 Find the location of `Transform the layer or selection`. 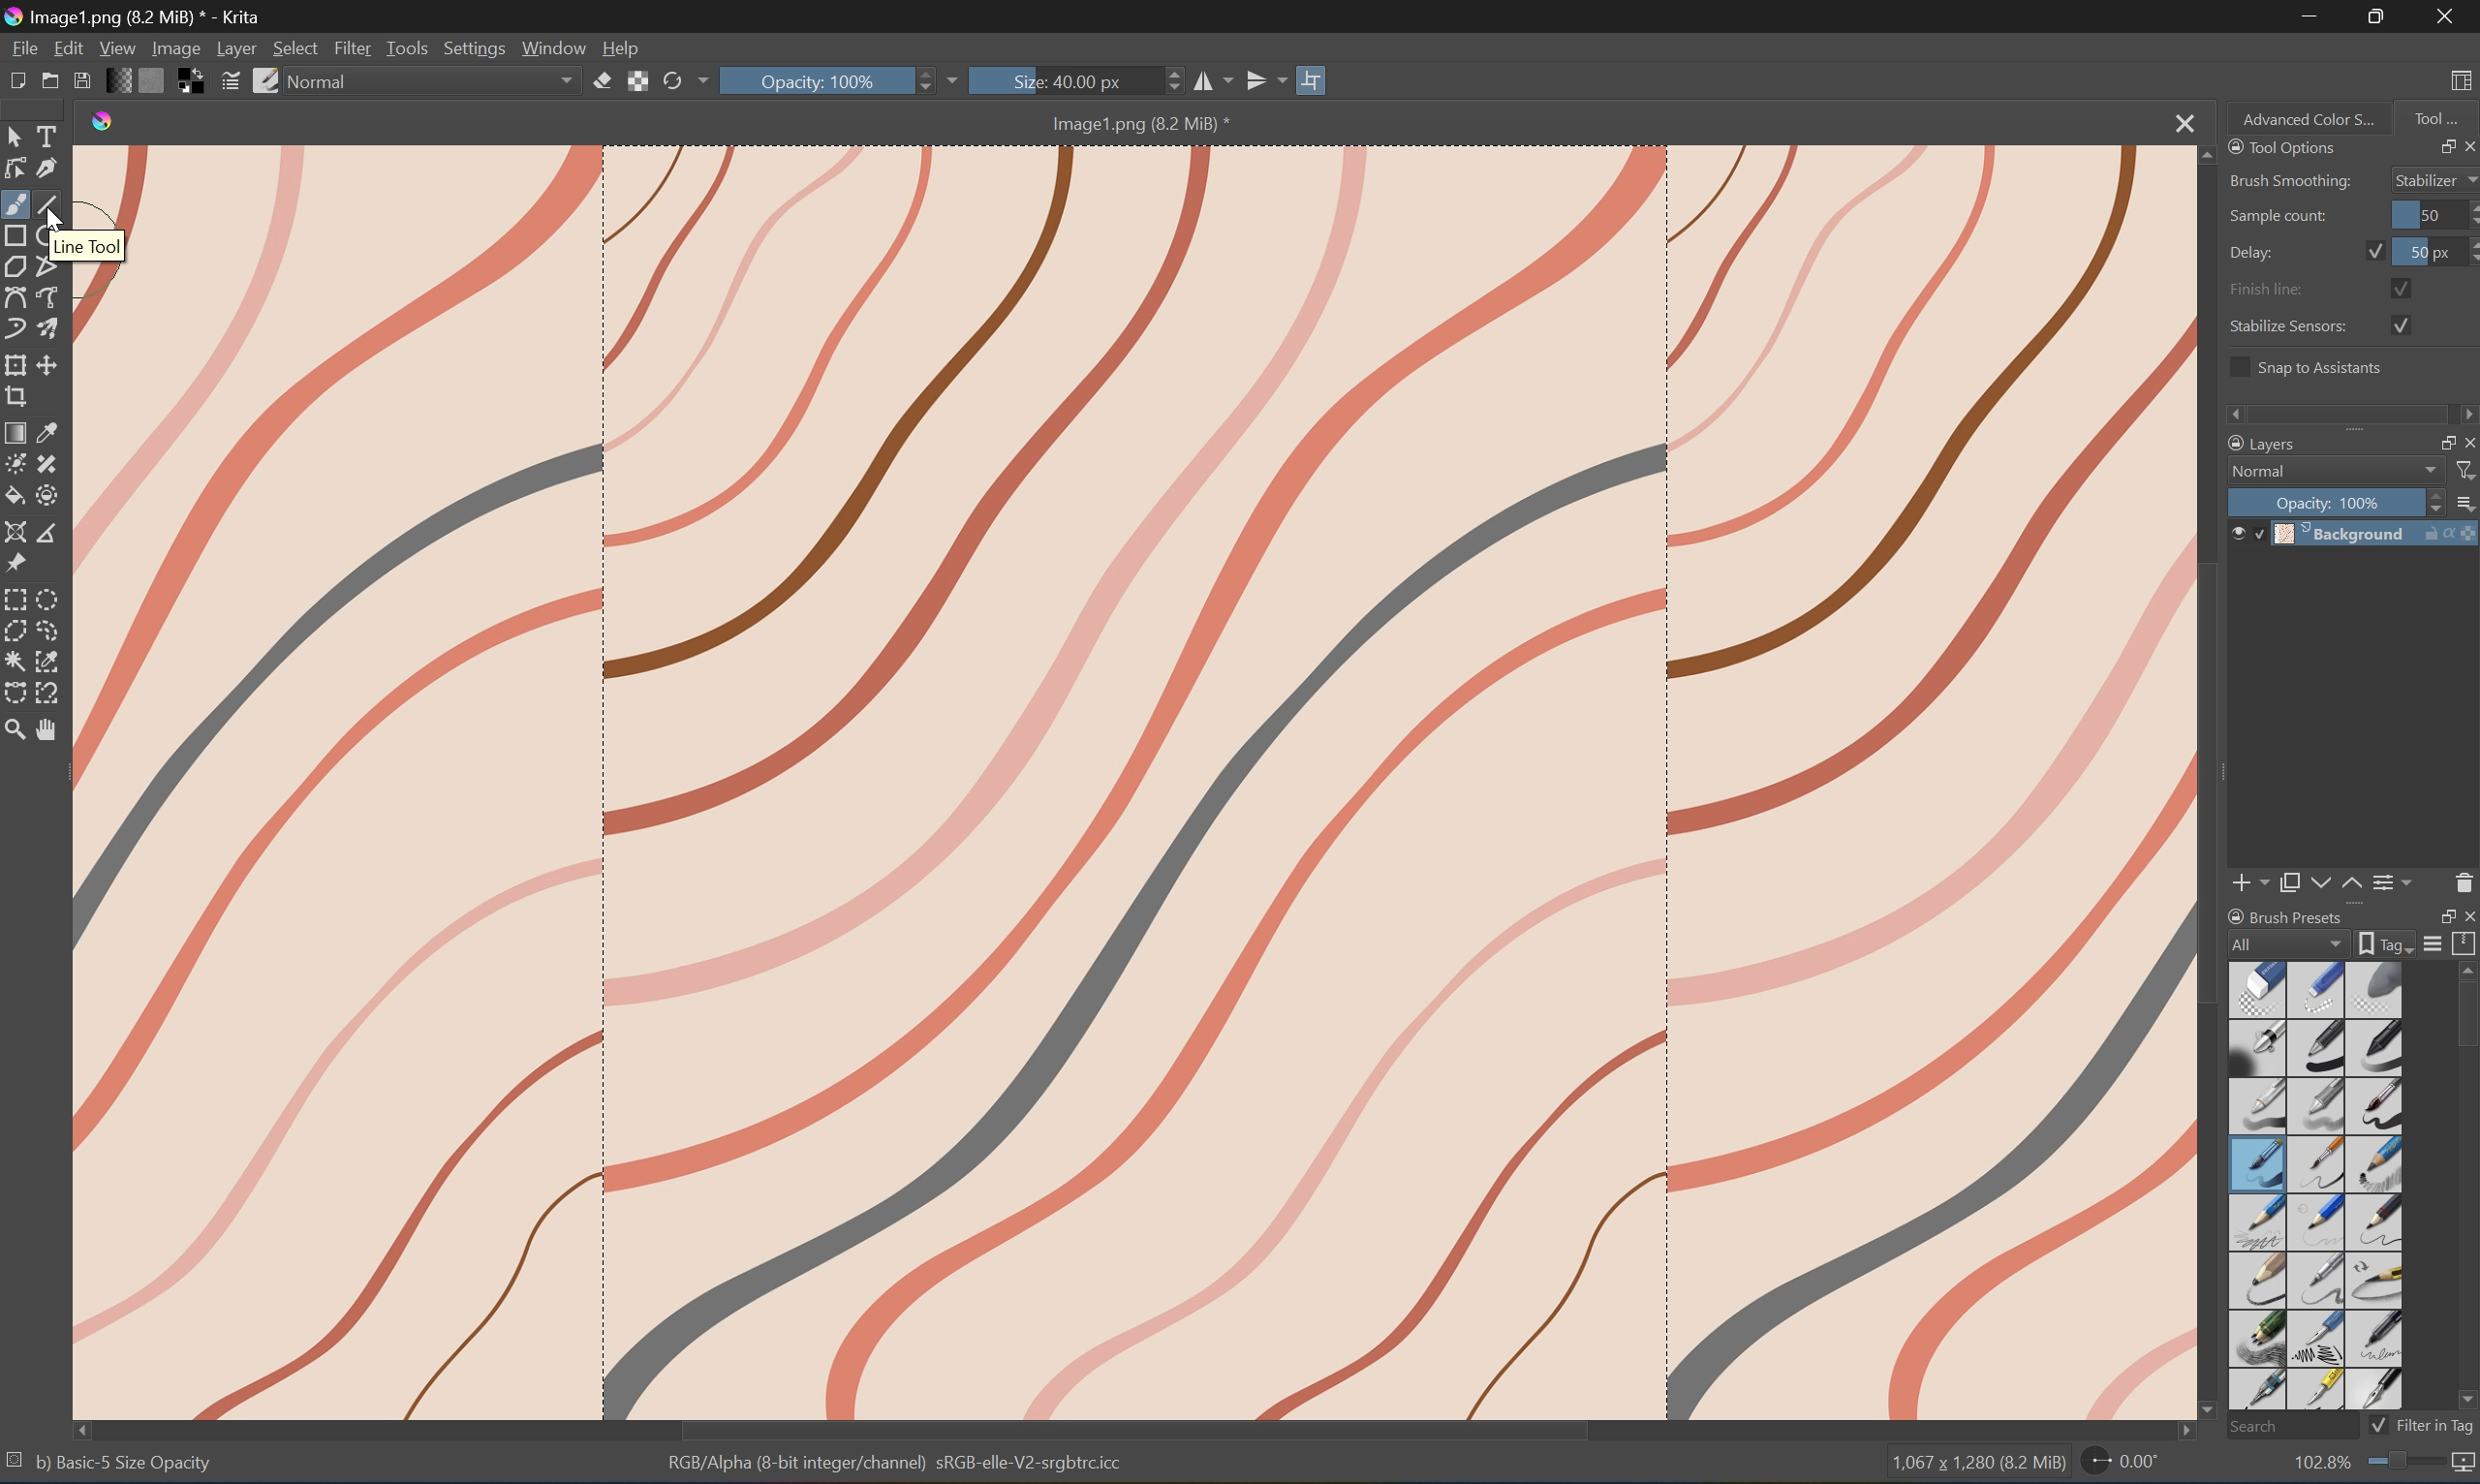

Transform the layer or selection is located at coordinates (16, 364).